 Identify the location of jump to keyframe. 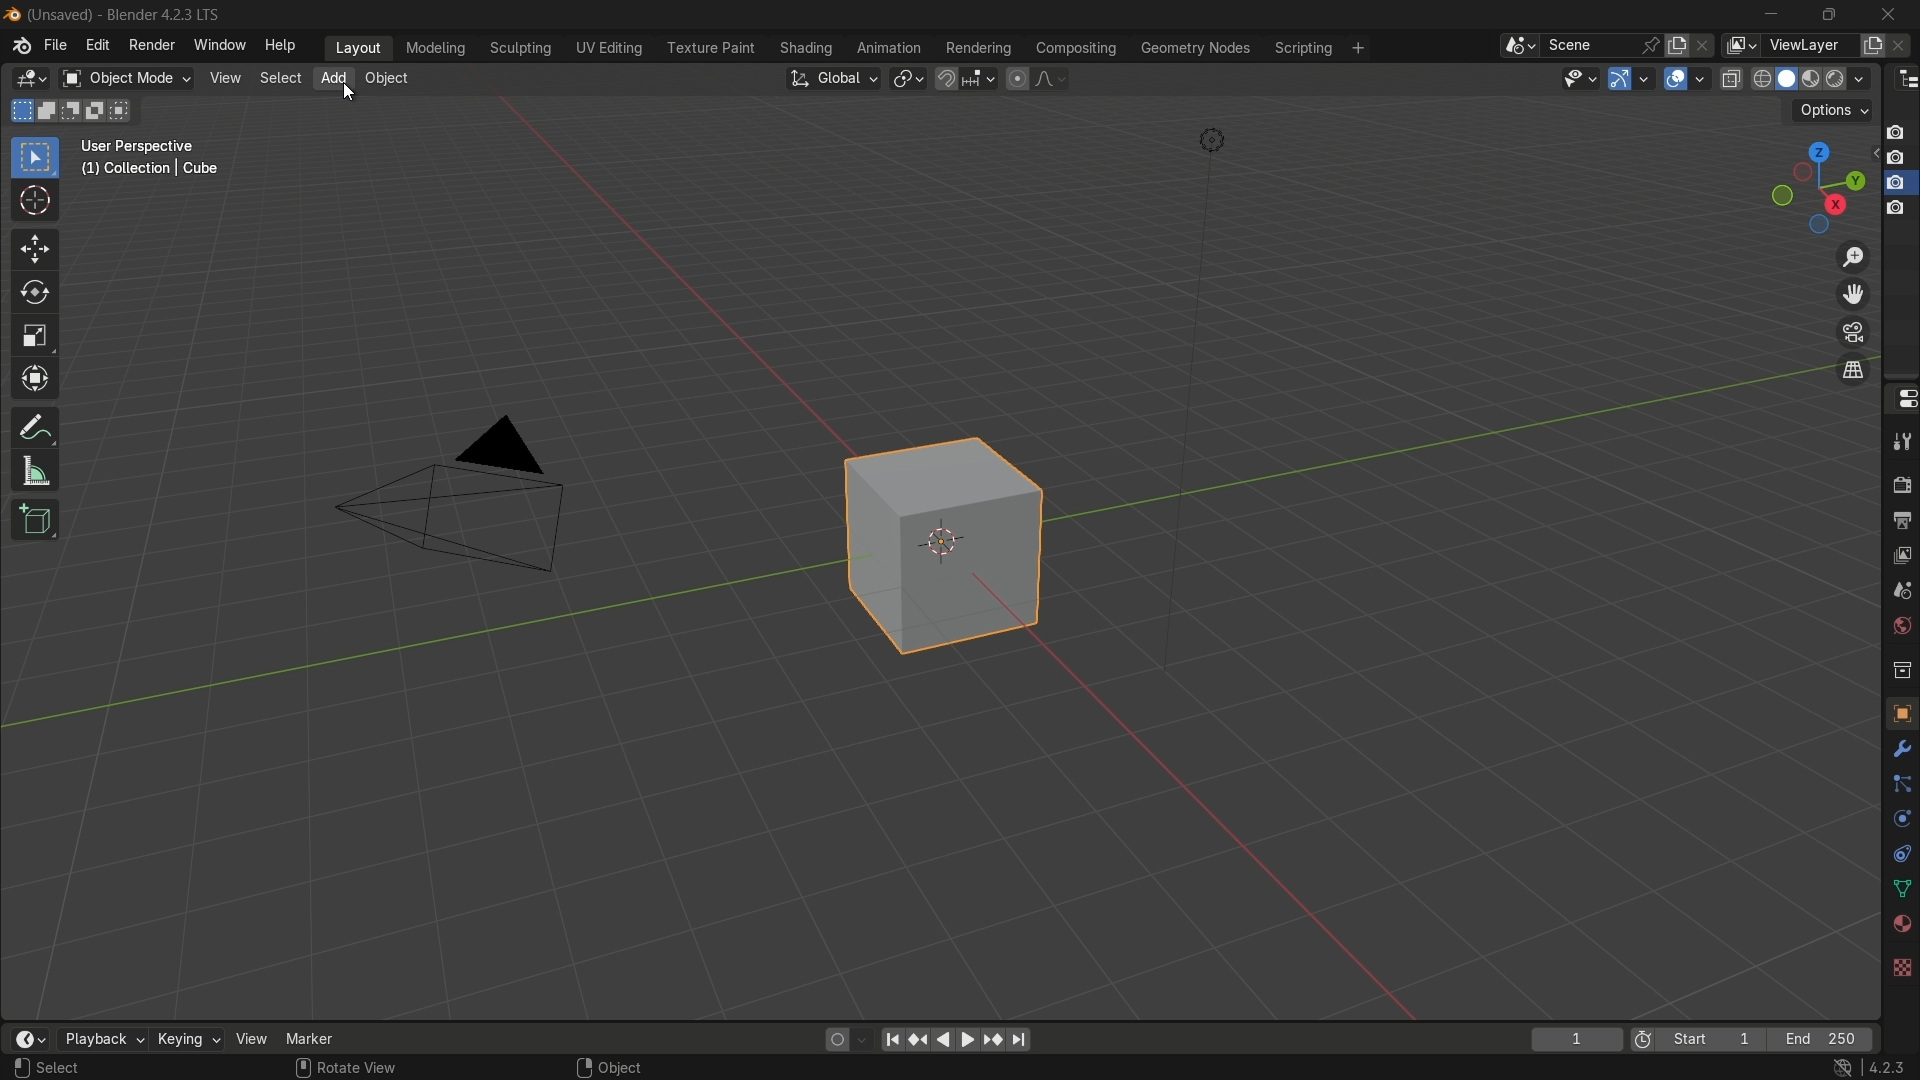
(917, 1040).